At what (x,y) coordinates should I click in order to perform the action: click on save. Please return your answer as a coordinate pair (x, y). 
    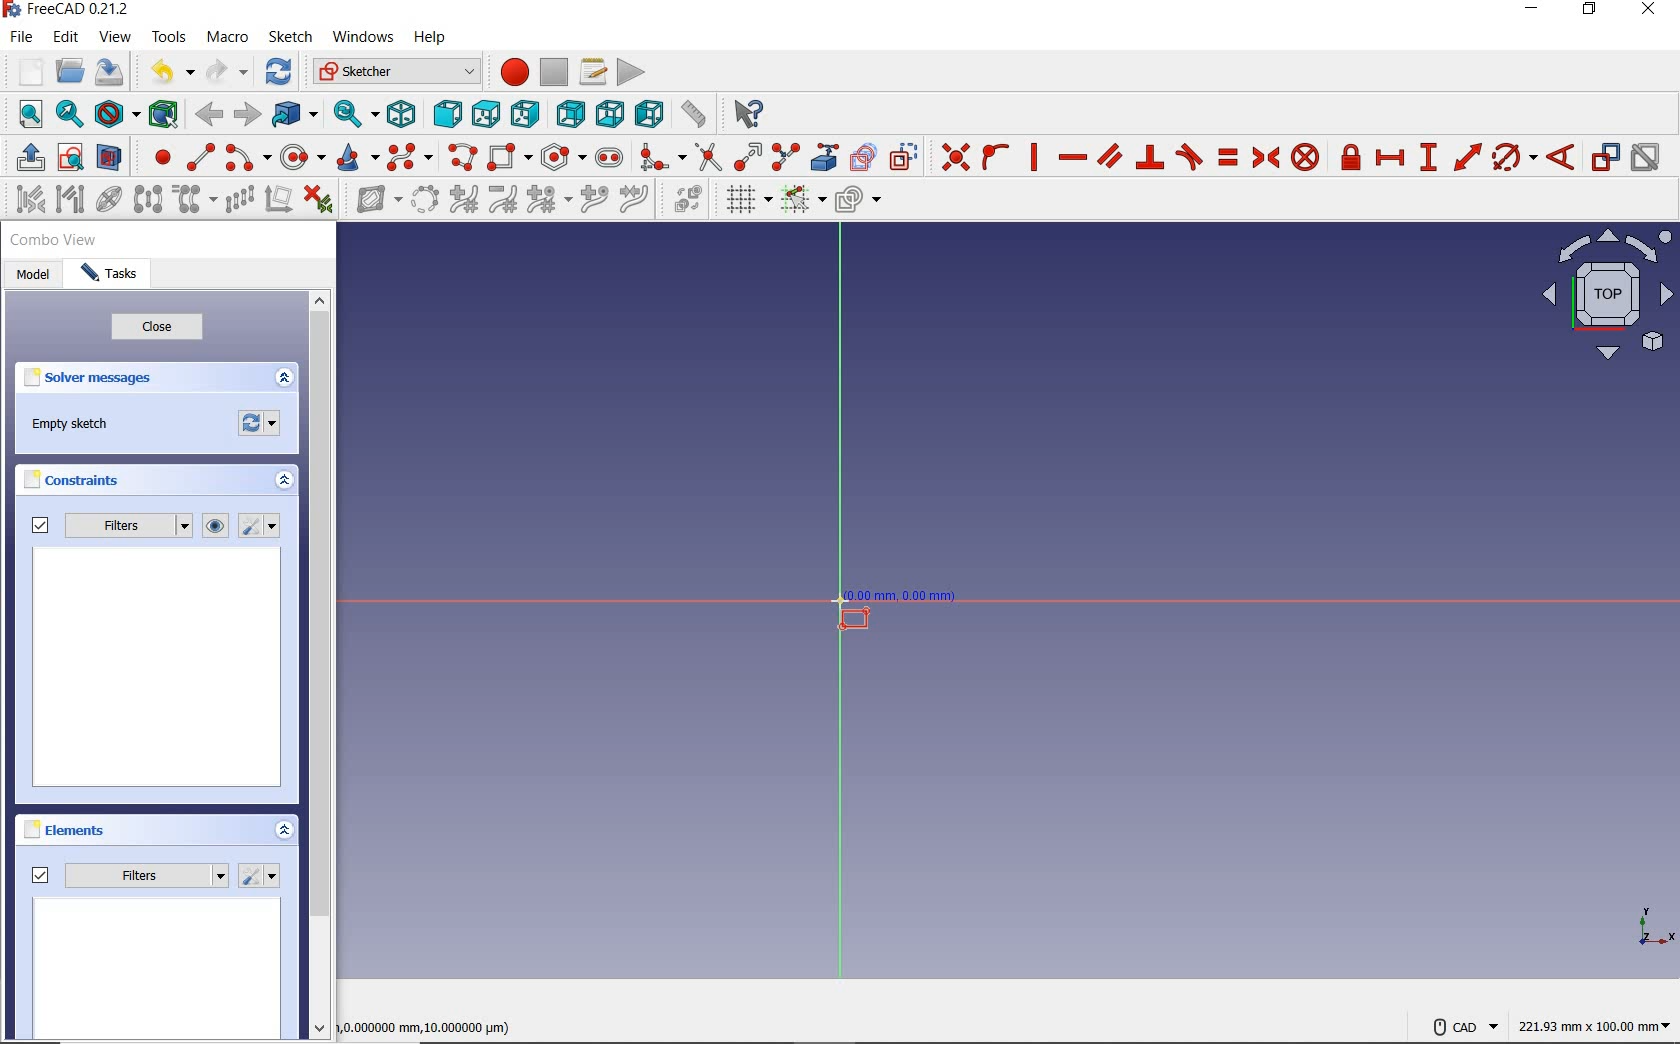
    Looking at the image, I should click on (110, 71).